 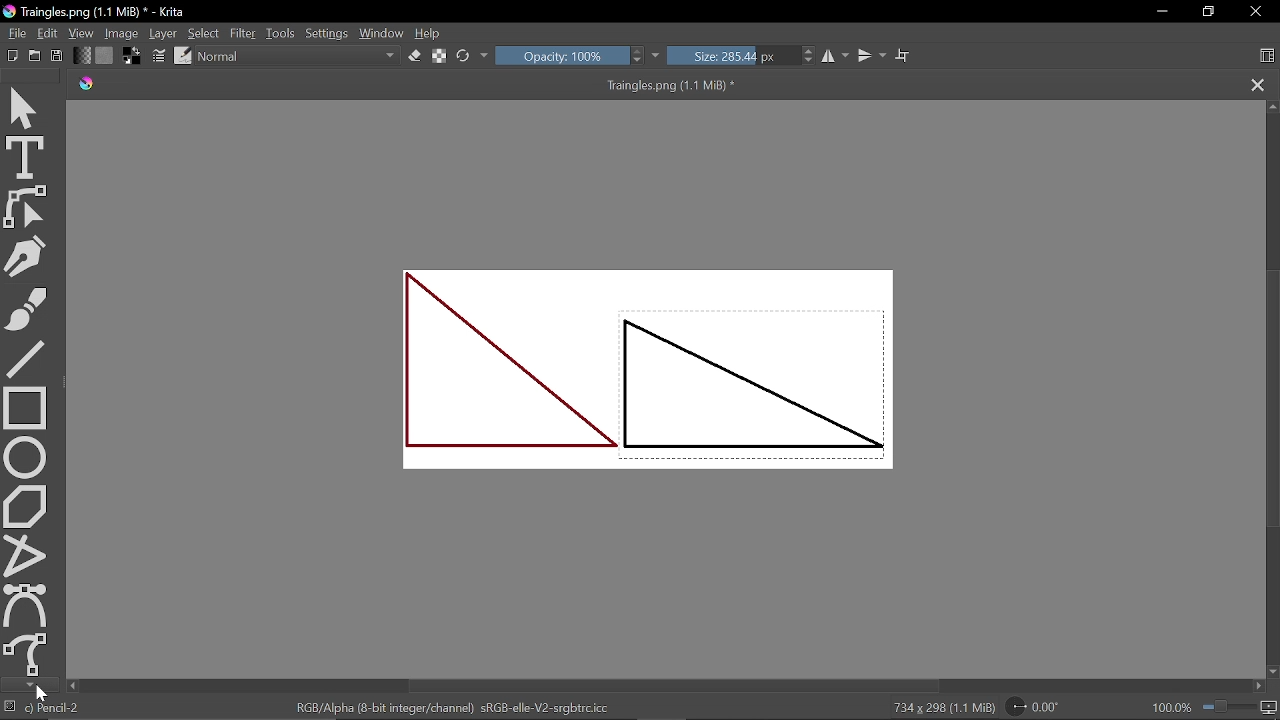 What do you see at coordinates (54, 707) in the screenshot?
I see `Pencil-2` at bounding box center [54, 707].